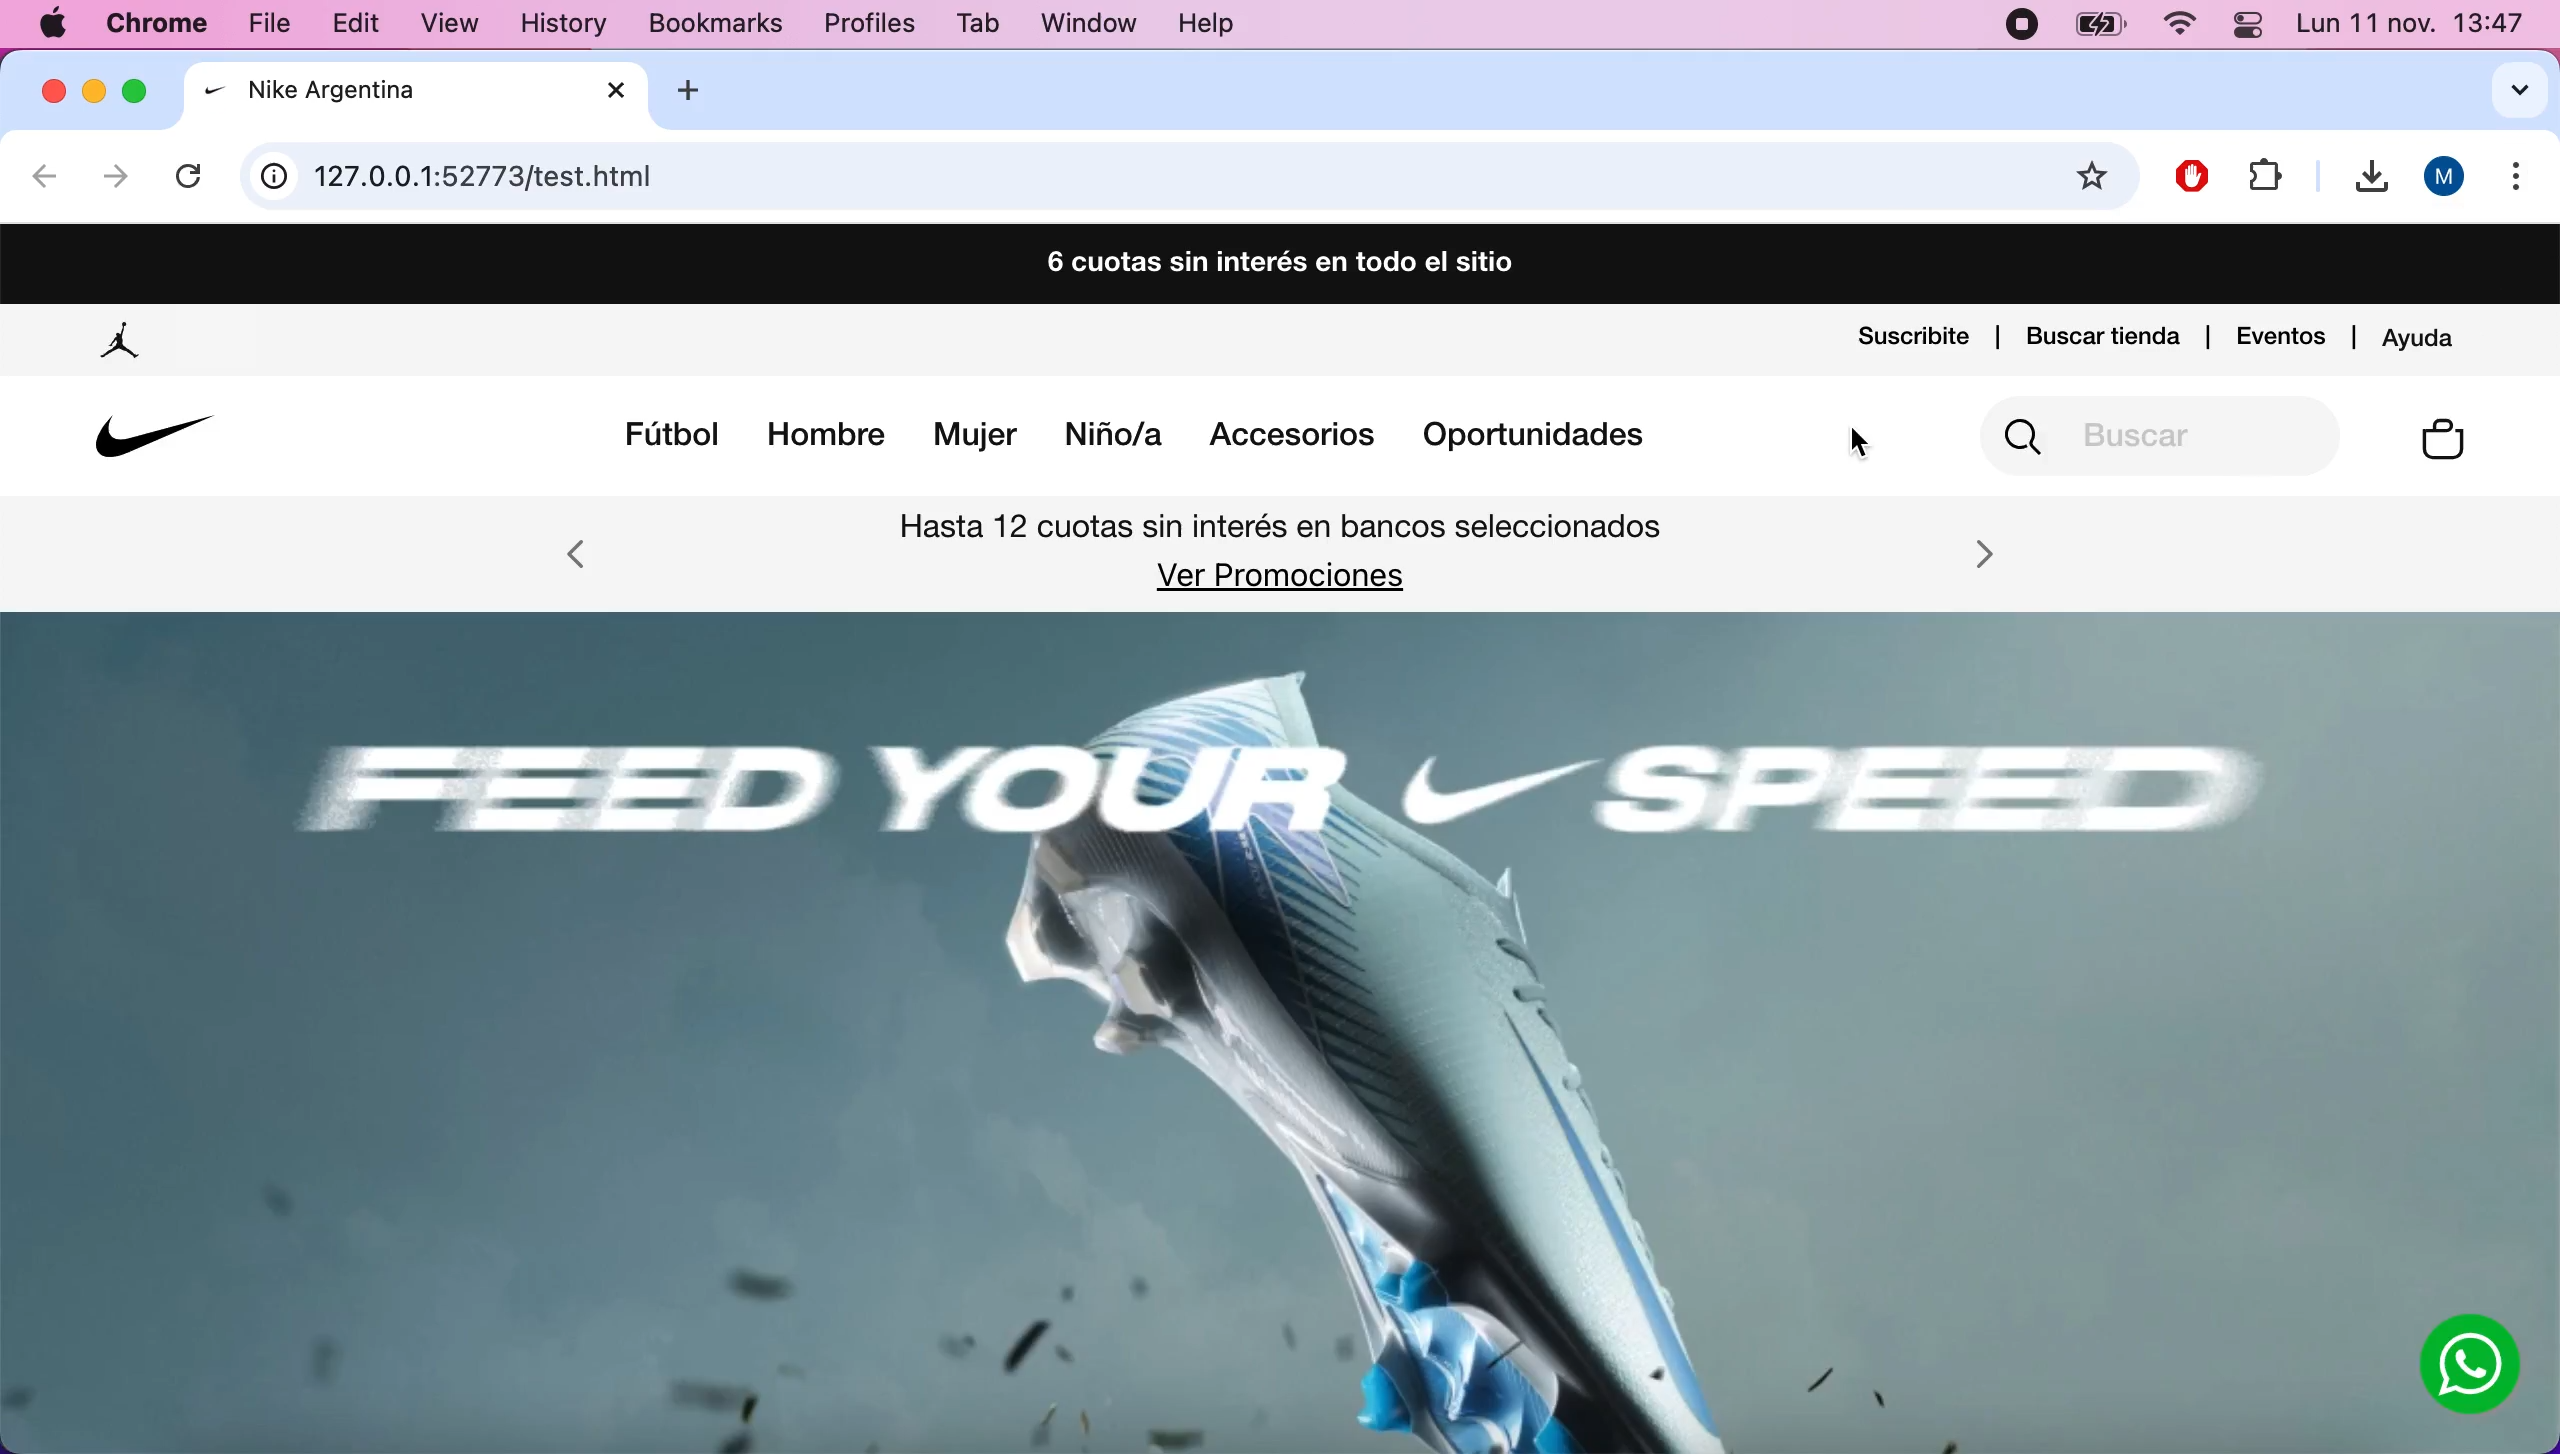  What do you see at coordinates (2264, 173) in the screenshot?
I see `file` at bounding box center [2264, 173].